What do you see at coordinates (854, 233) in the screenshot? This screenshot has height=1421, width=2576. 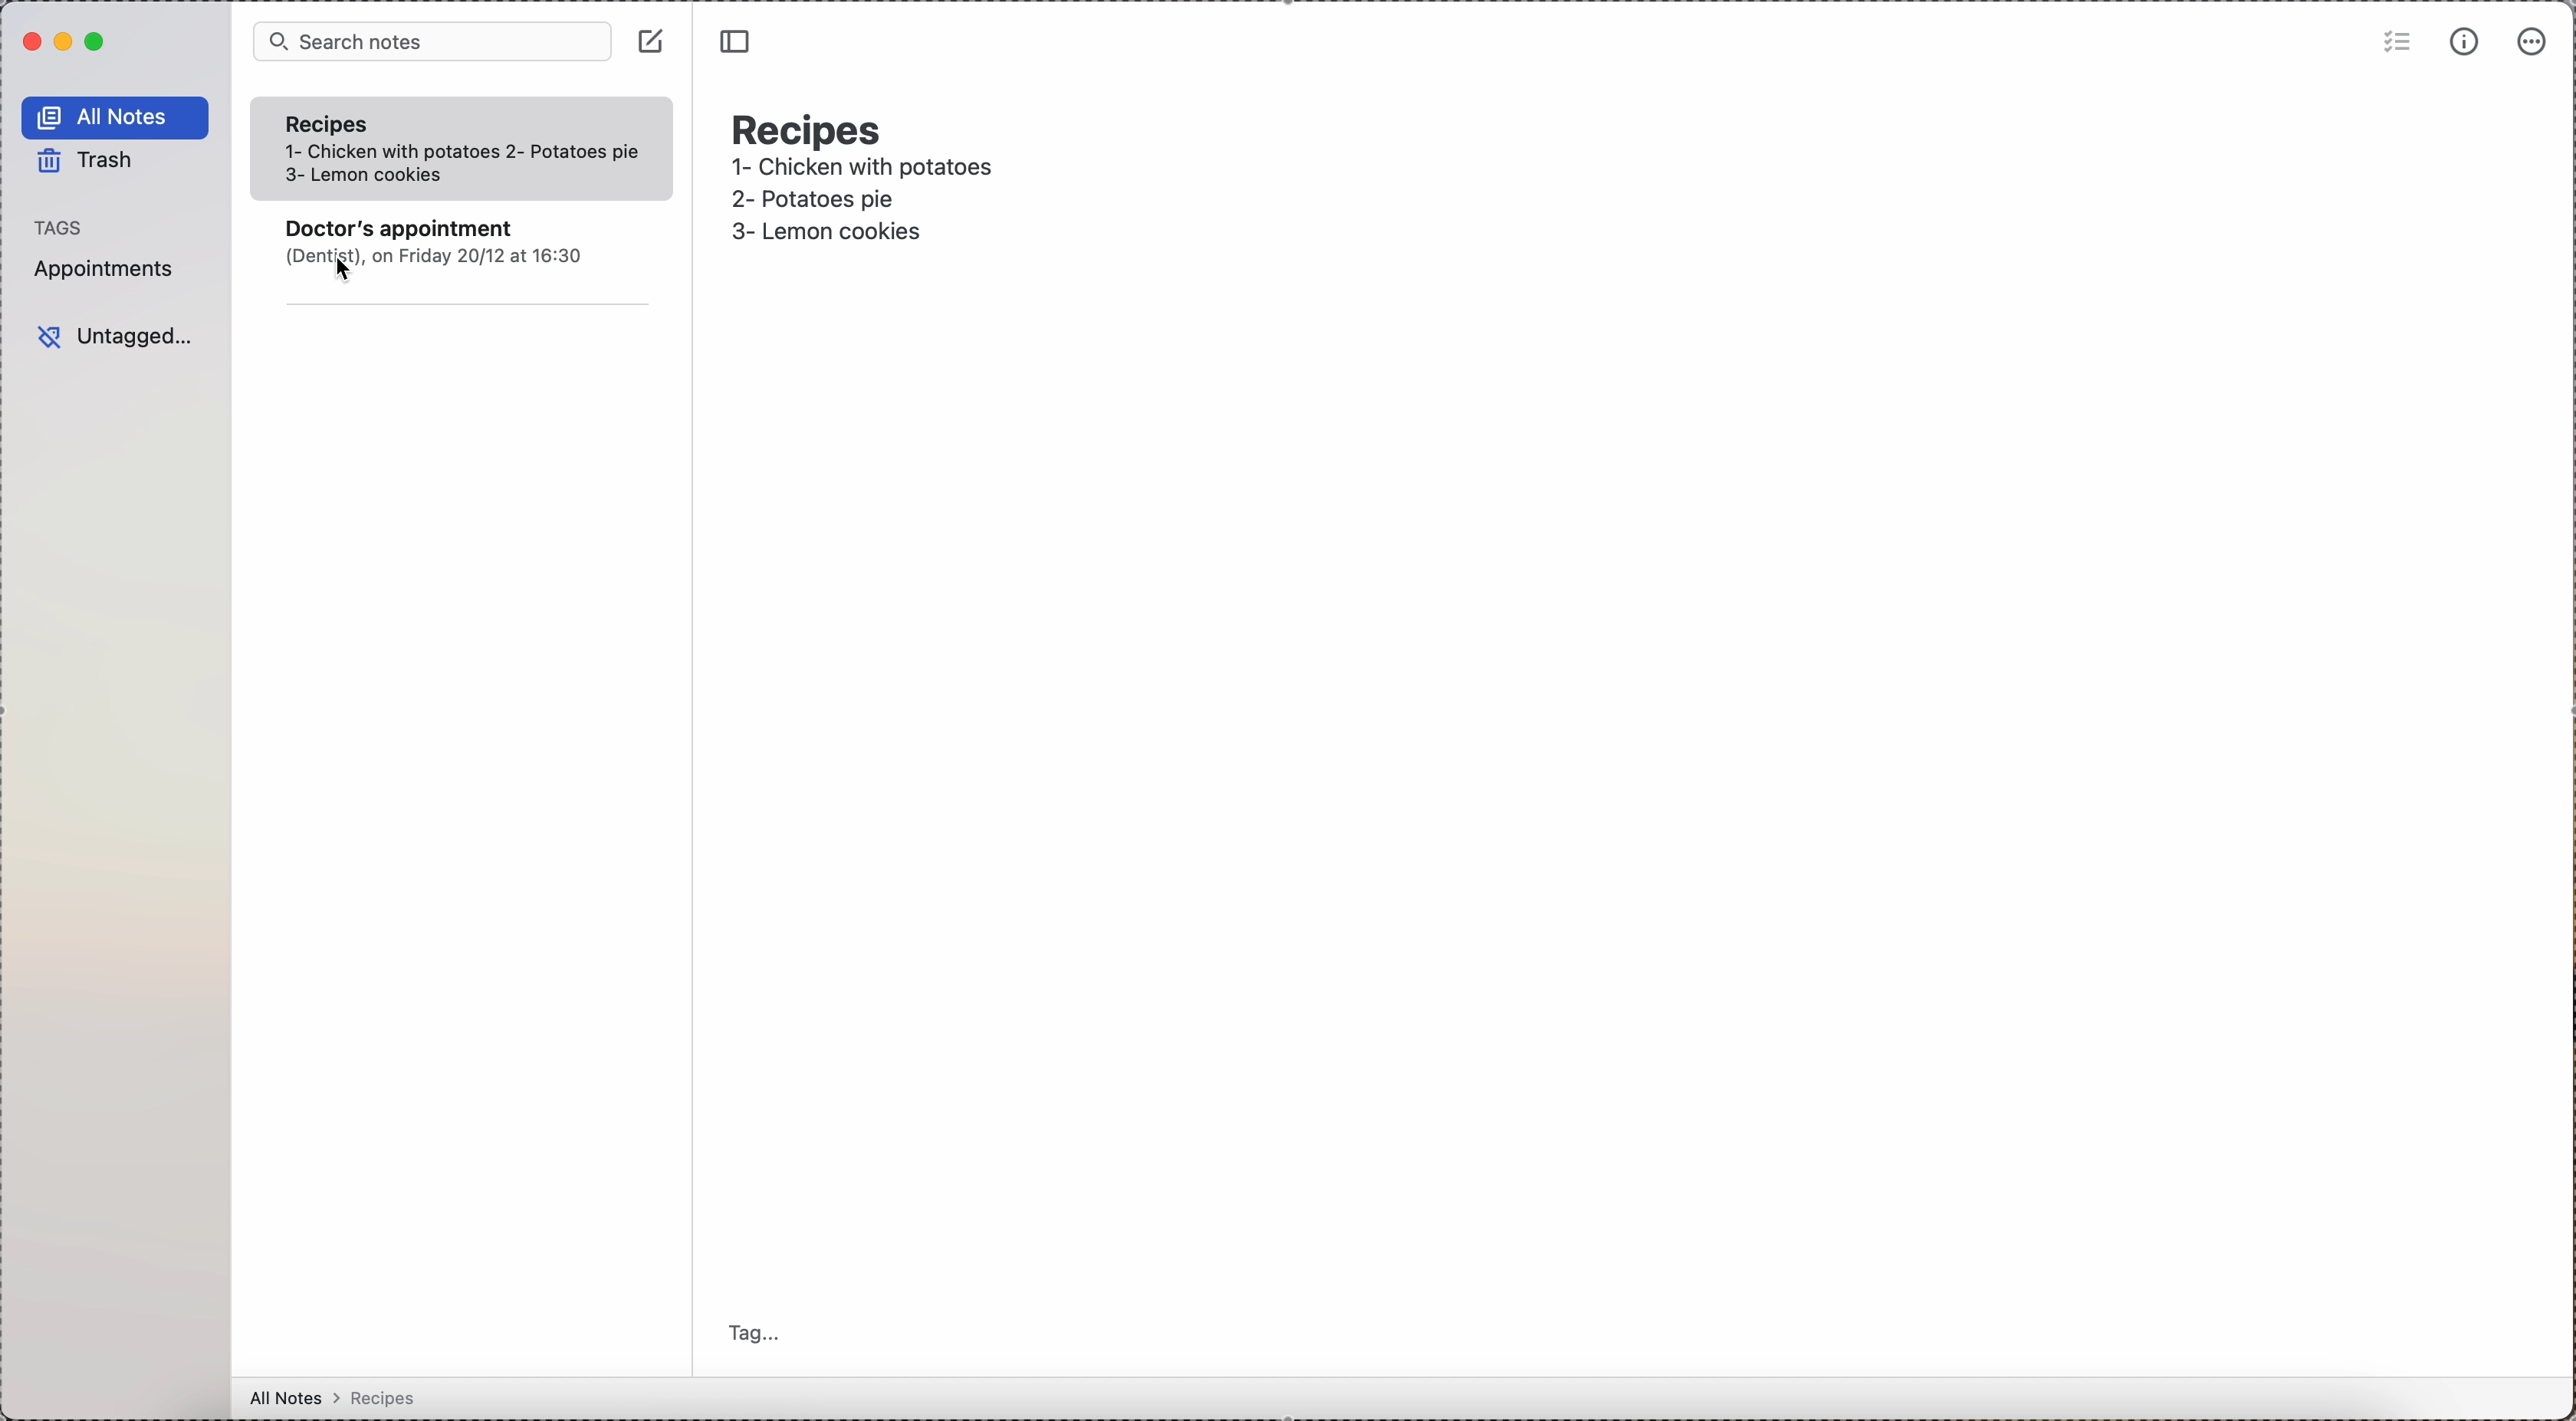 I see `3-Lemon cookies` at bounding box center [854, 233].